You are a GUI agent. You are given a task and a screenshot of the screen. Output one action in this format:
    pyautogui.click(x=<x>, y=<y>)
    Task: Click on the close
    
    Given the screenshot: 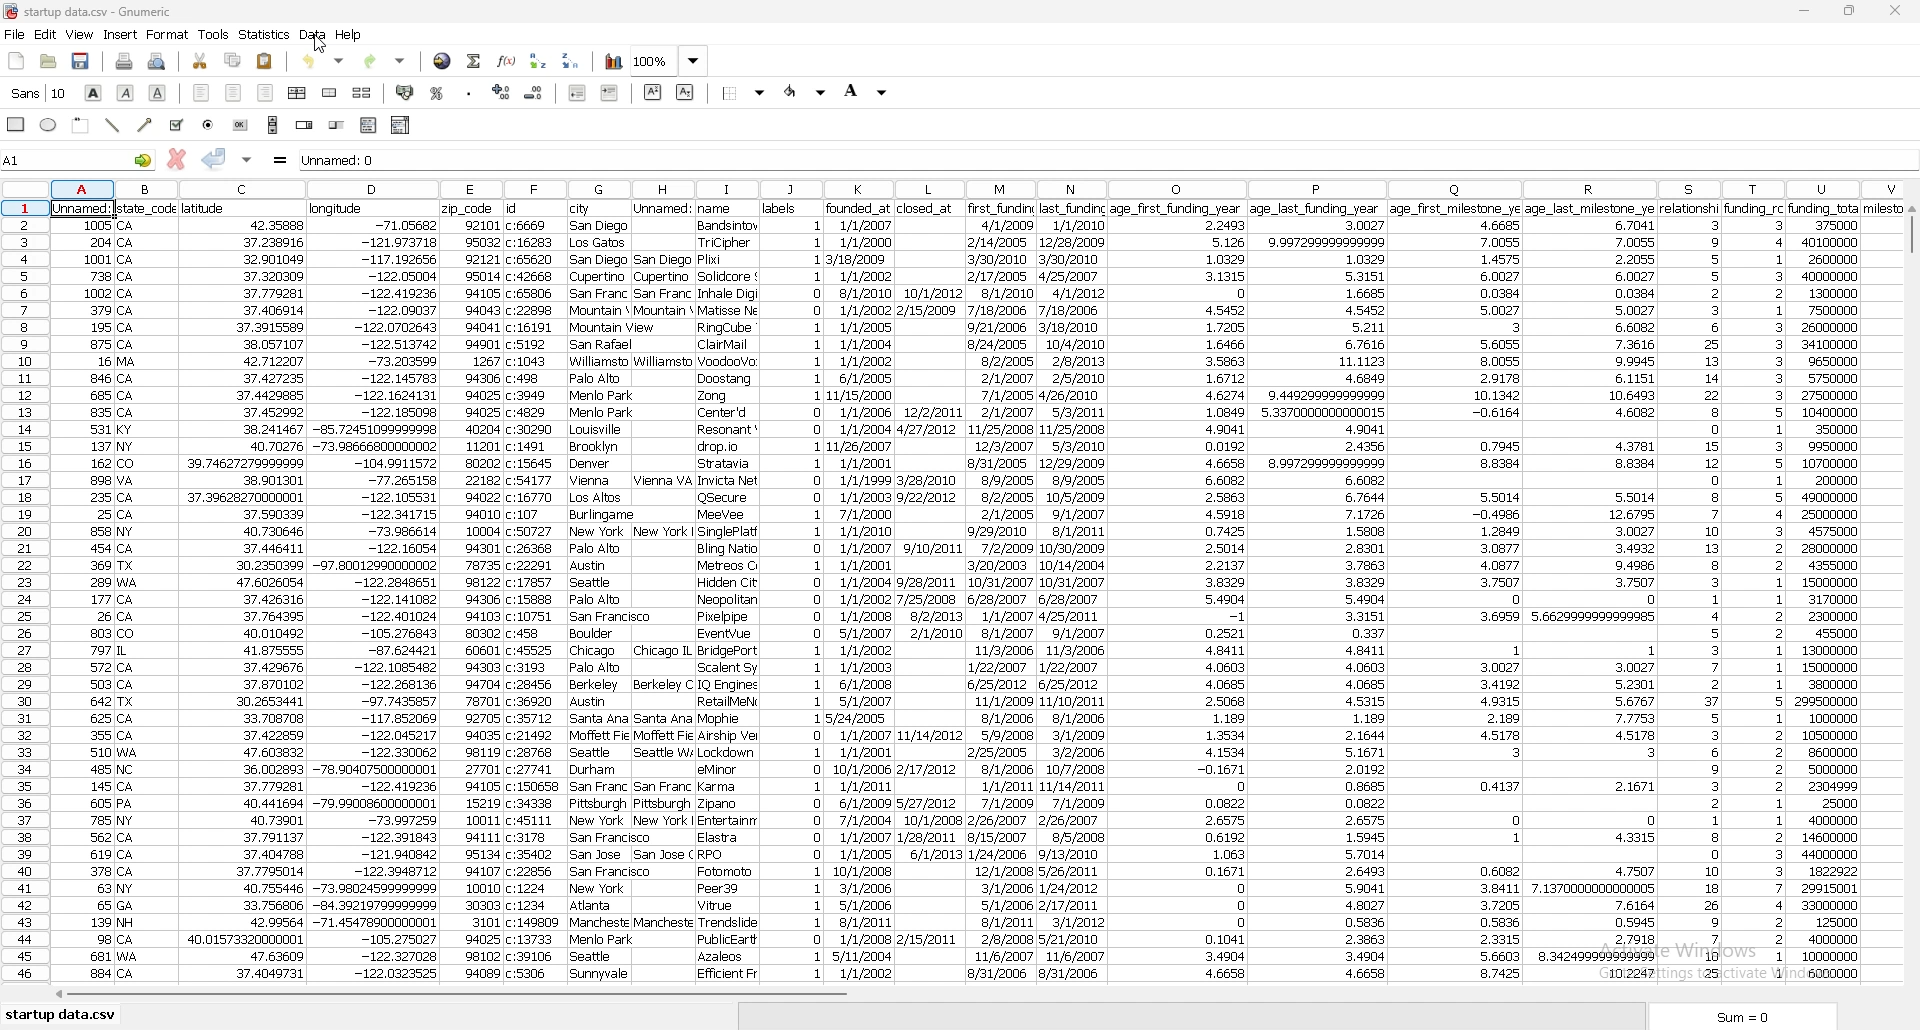 What is the action you would take?
    pyautogui.click(x=1895, y=11)
    